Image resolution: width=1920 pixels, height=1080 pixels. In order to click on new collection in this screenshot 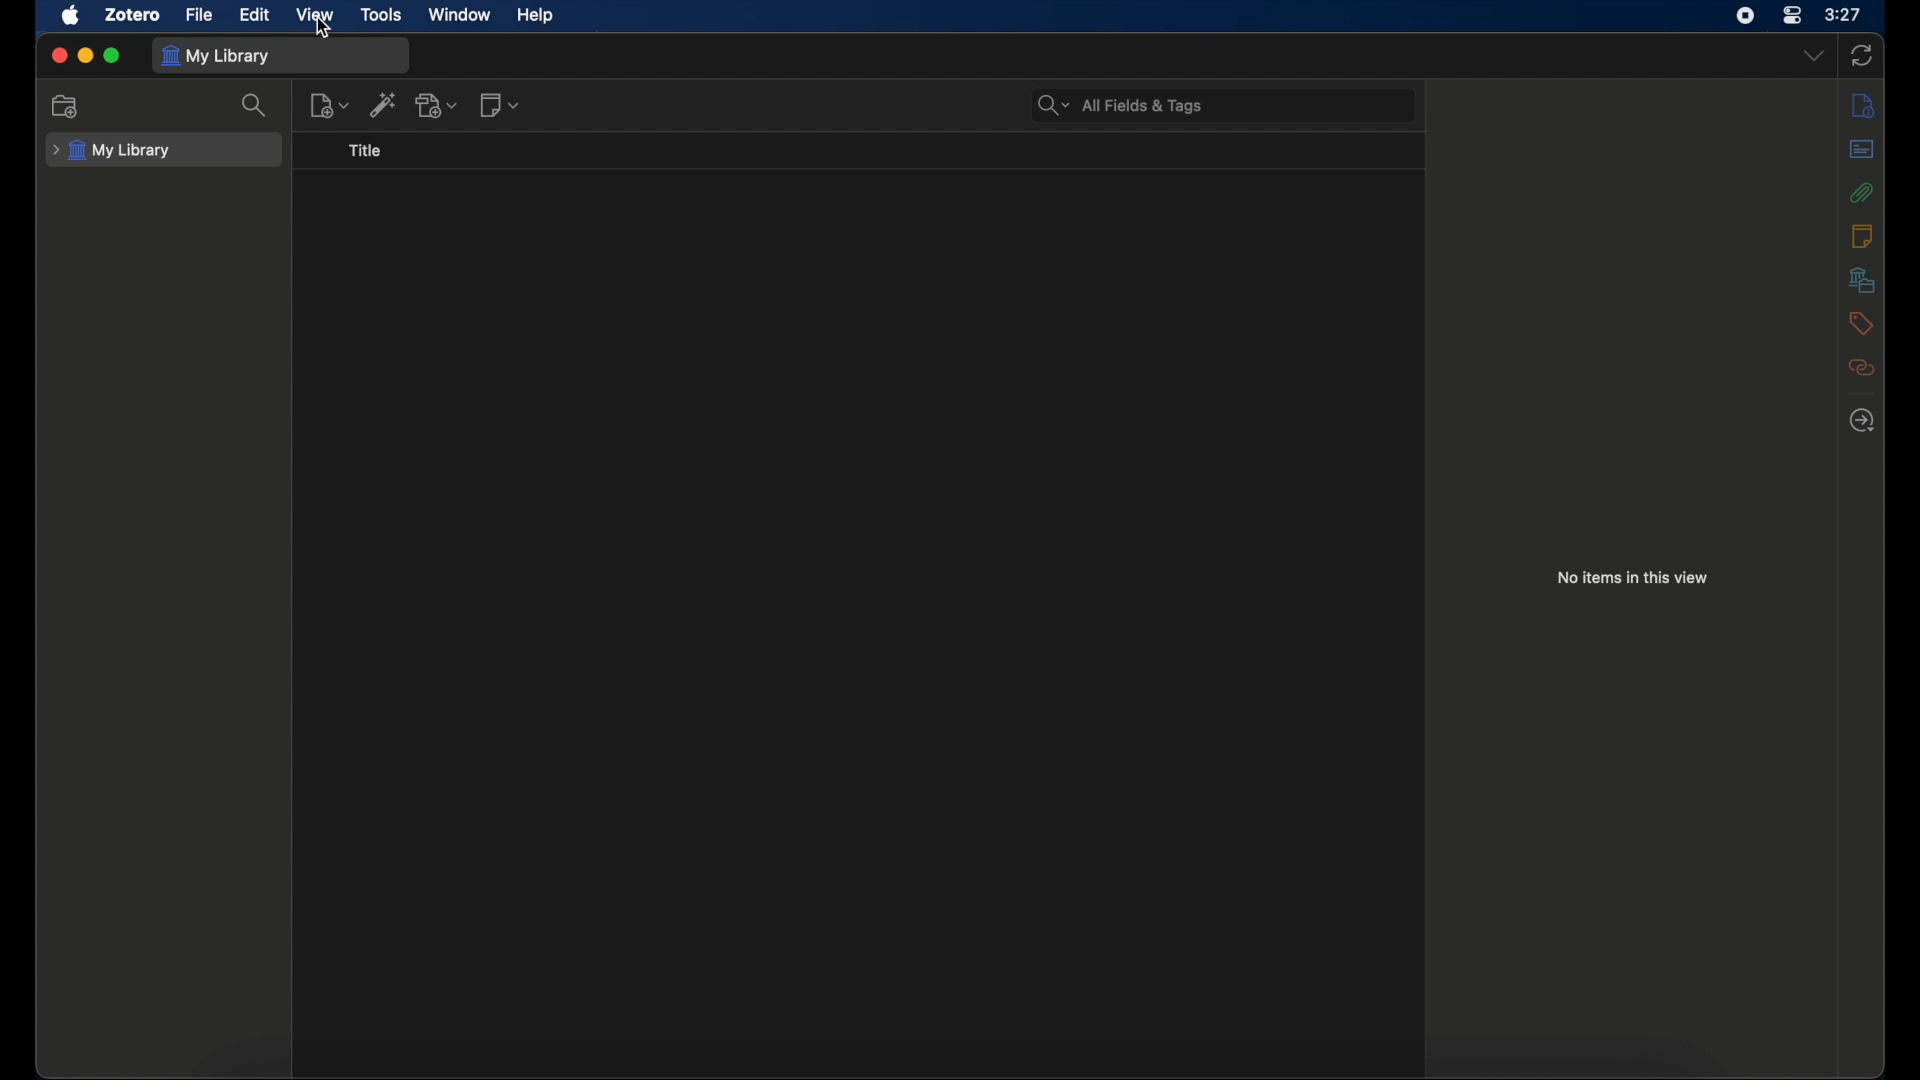, I will do `click(67, 107)`.